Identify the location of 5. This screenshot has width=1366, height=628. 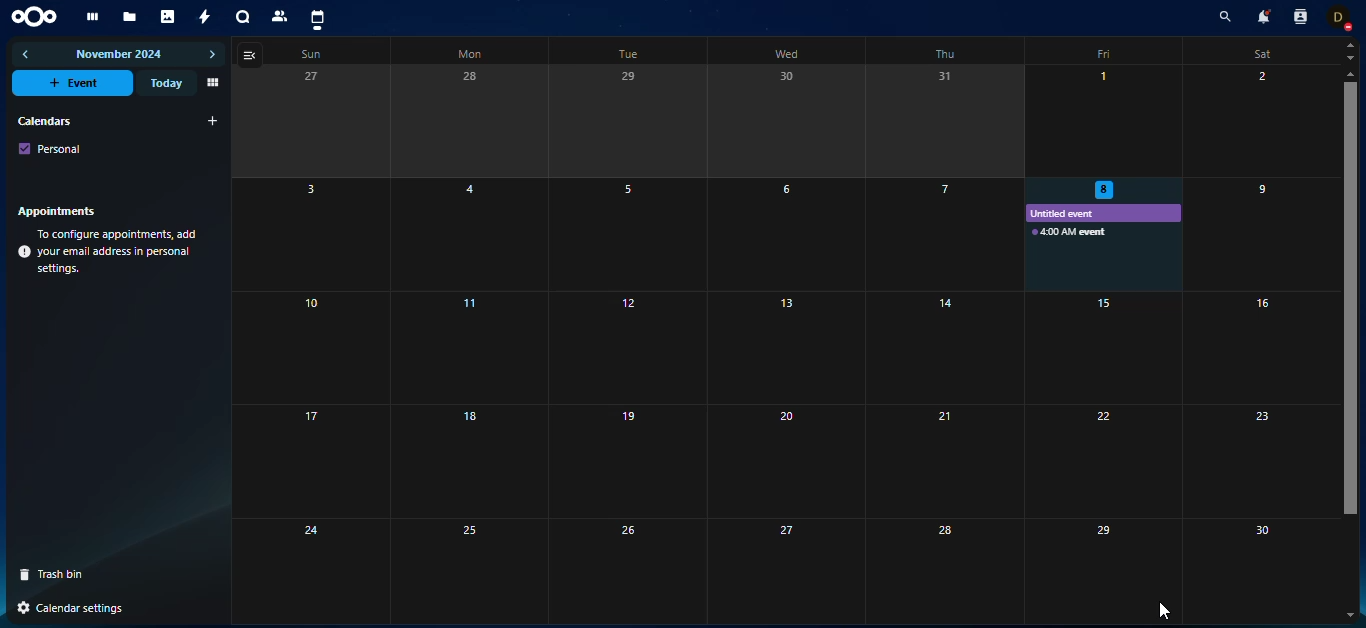
(624, 233).